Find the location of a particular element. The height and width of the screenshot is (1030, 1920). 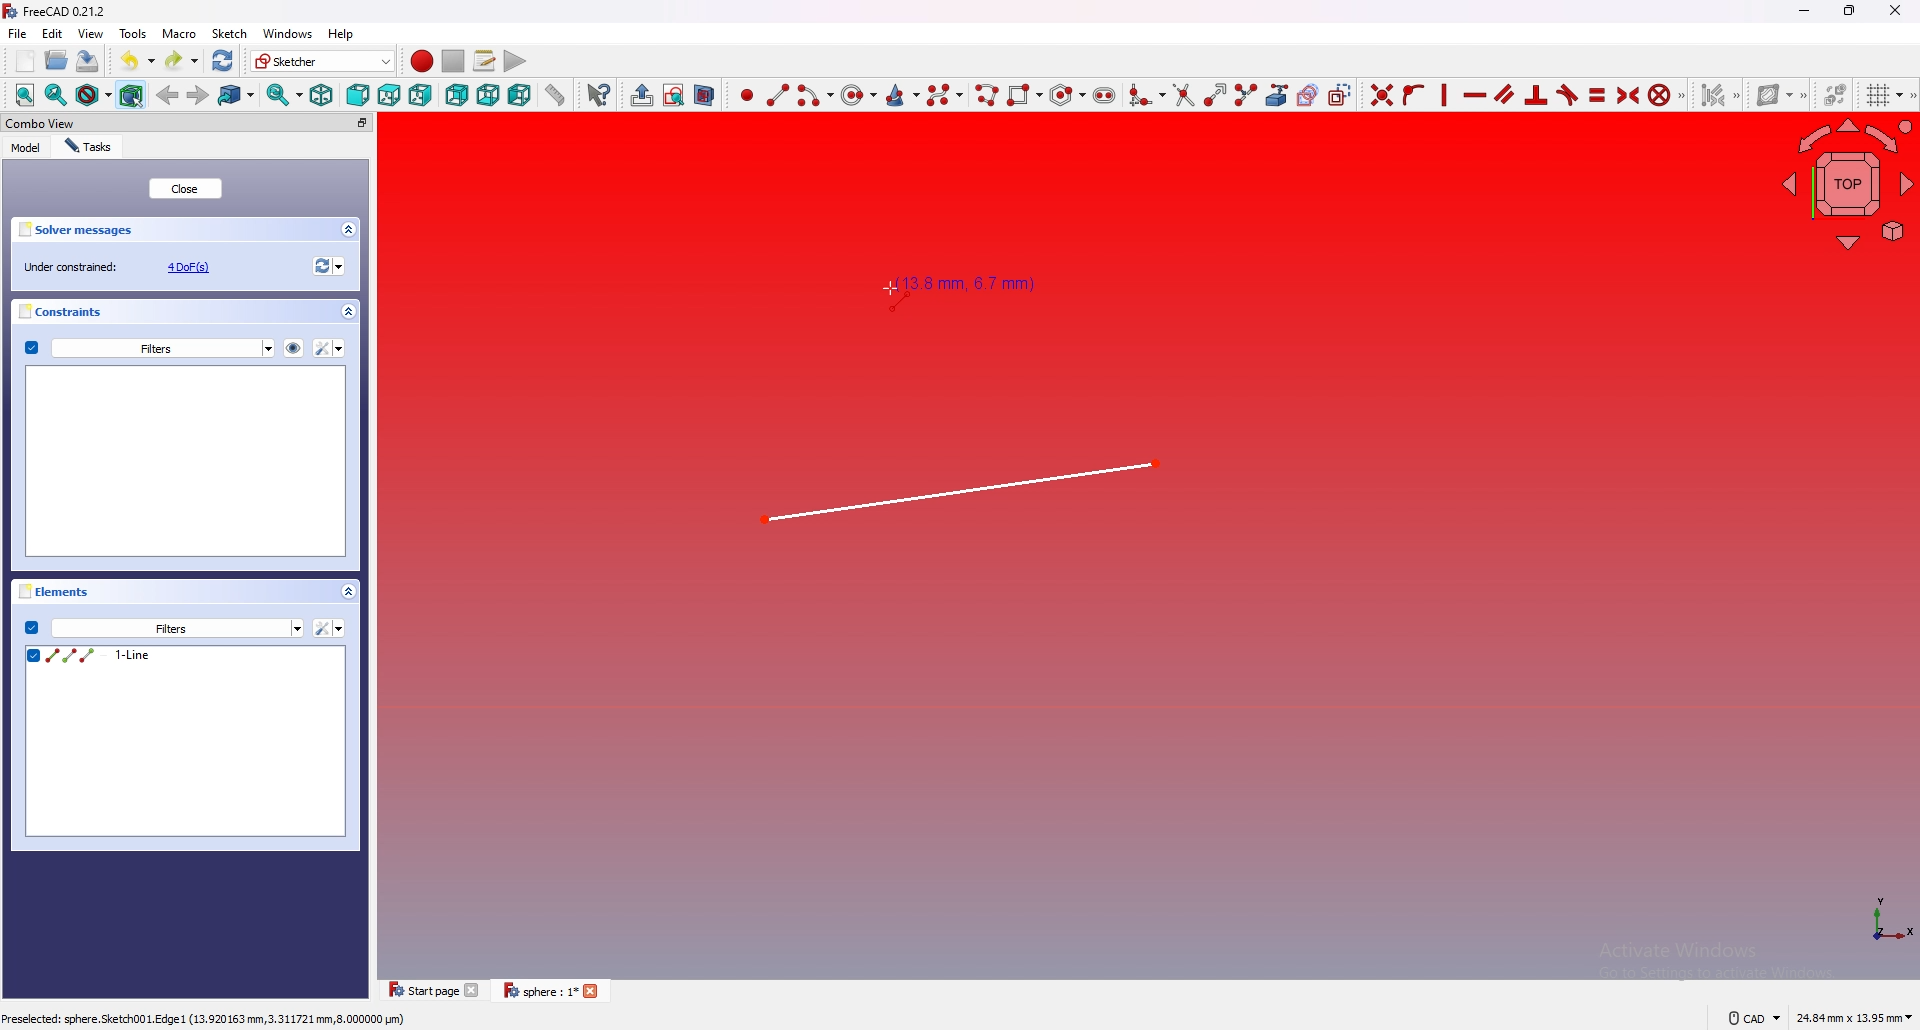

Front is located at coordinates (356, 95).